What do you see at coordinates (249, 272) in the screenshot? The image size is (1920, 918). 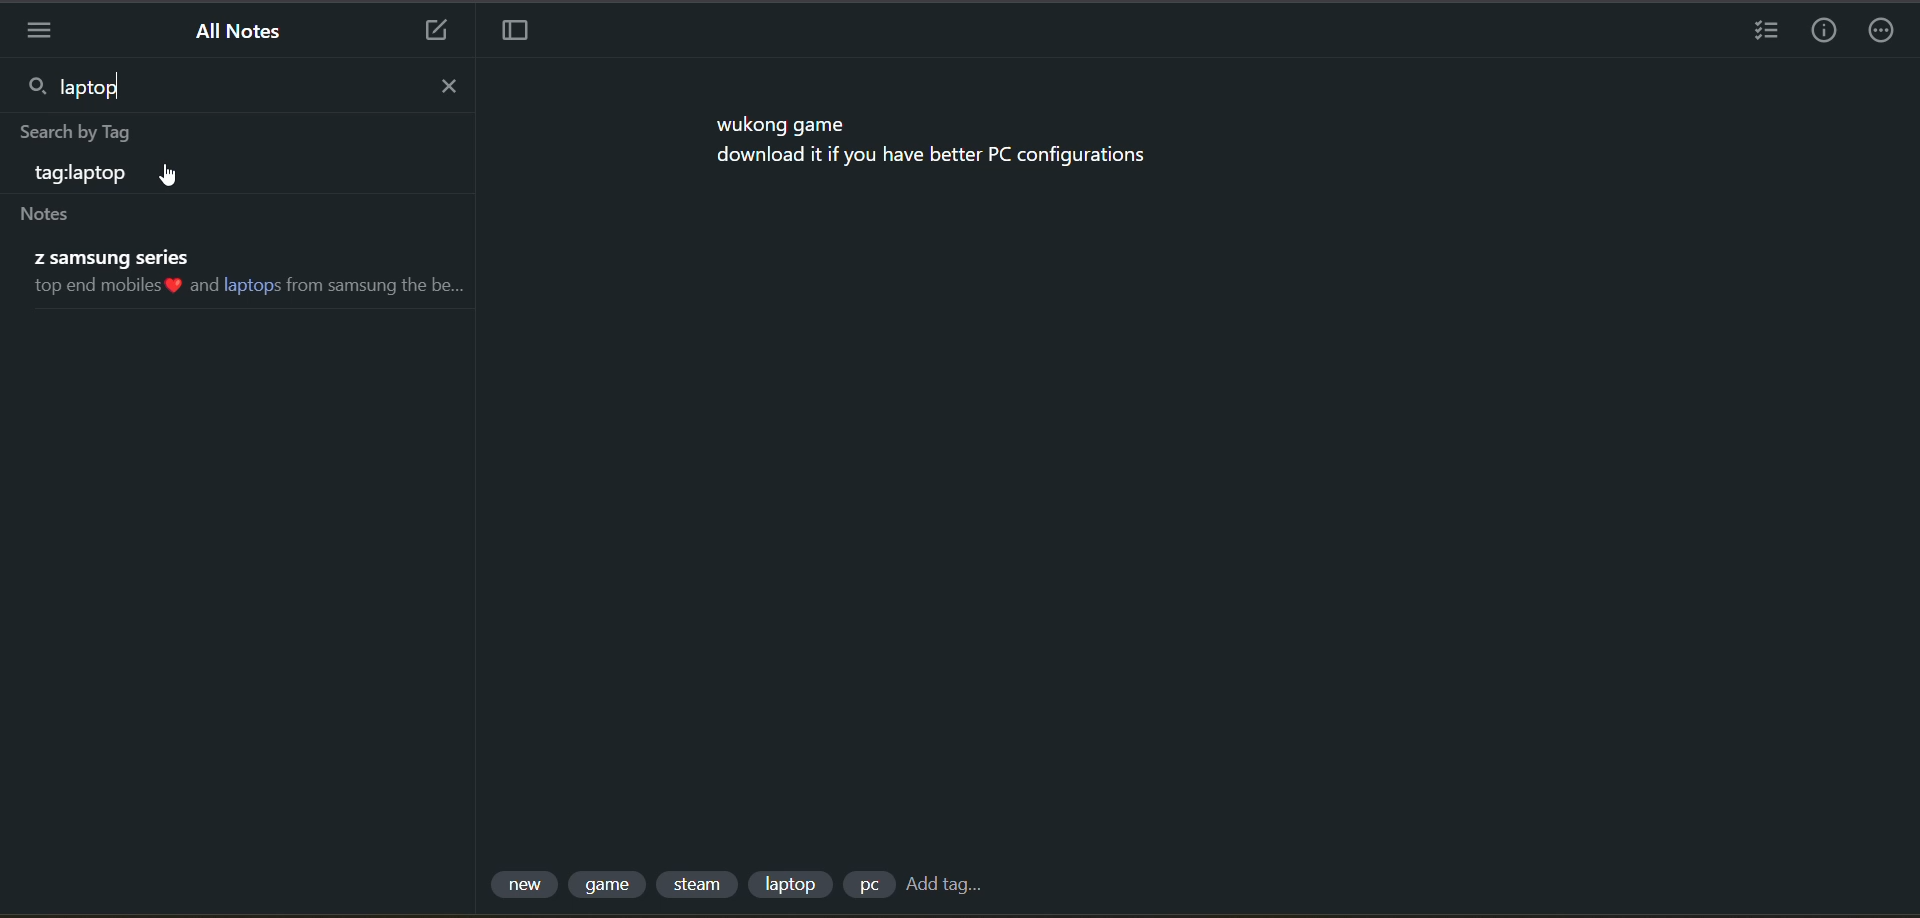 I see `matching text from notes` at bounding box center [249, 272].